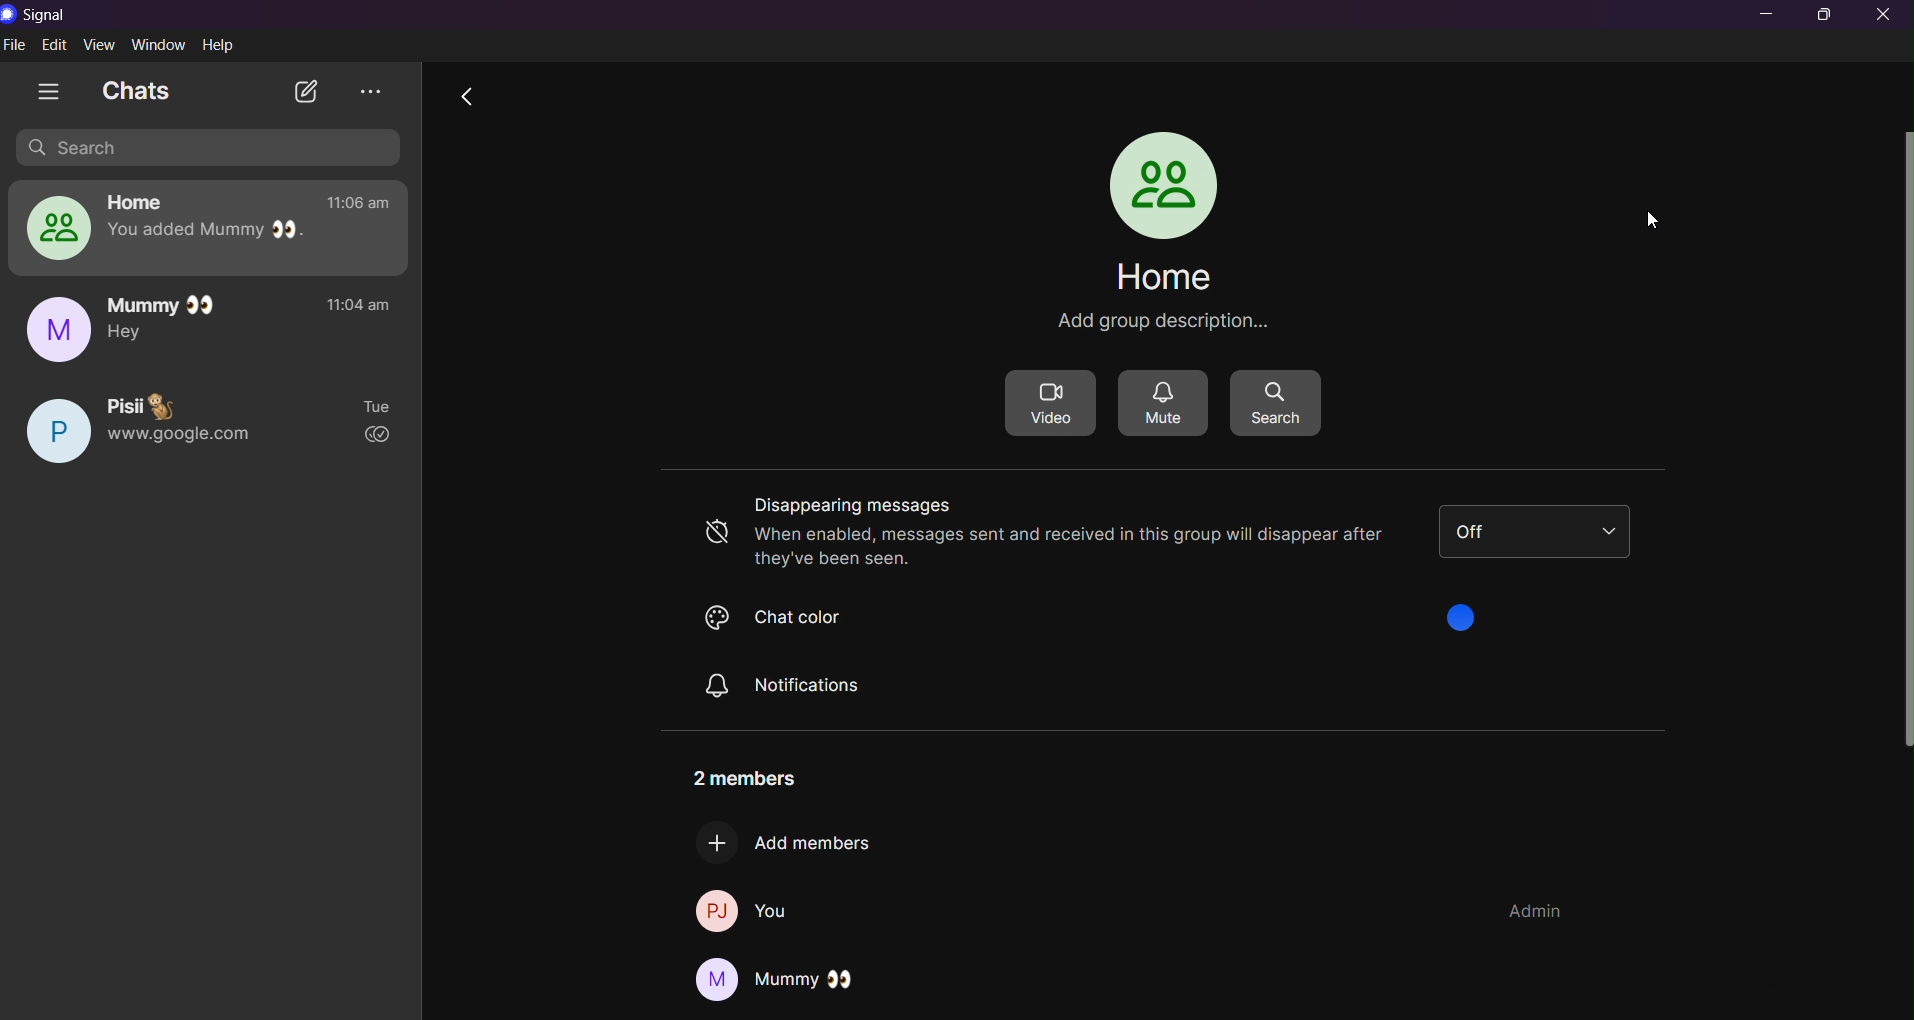  Describe the element at coordinates (789, 692) in the screenshot. I see `notifiactions` at that location.